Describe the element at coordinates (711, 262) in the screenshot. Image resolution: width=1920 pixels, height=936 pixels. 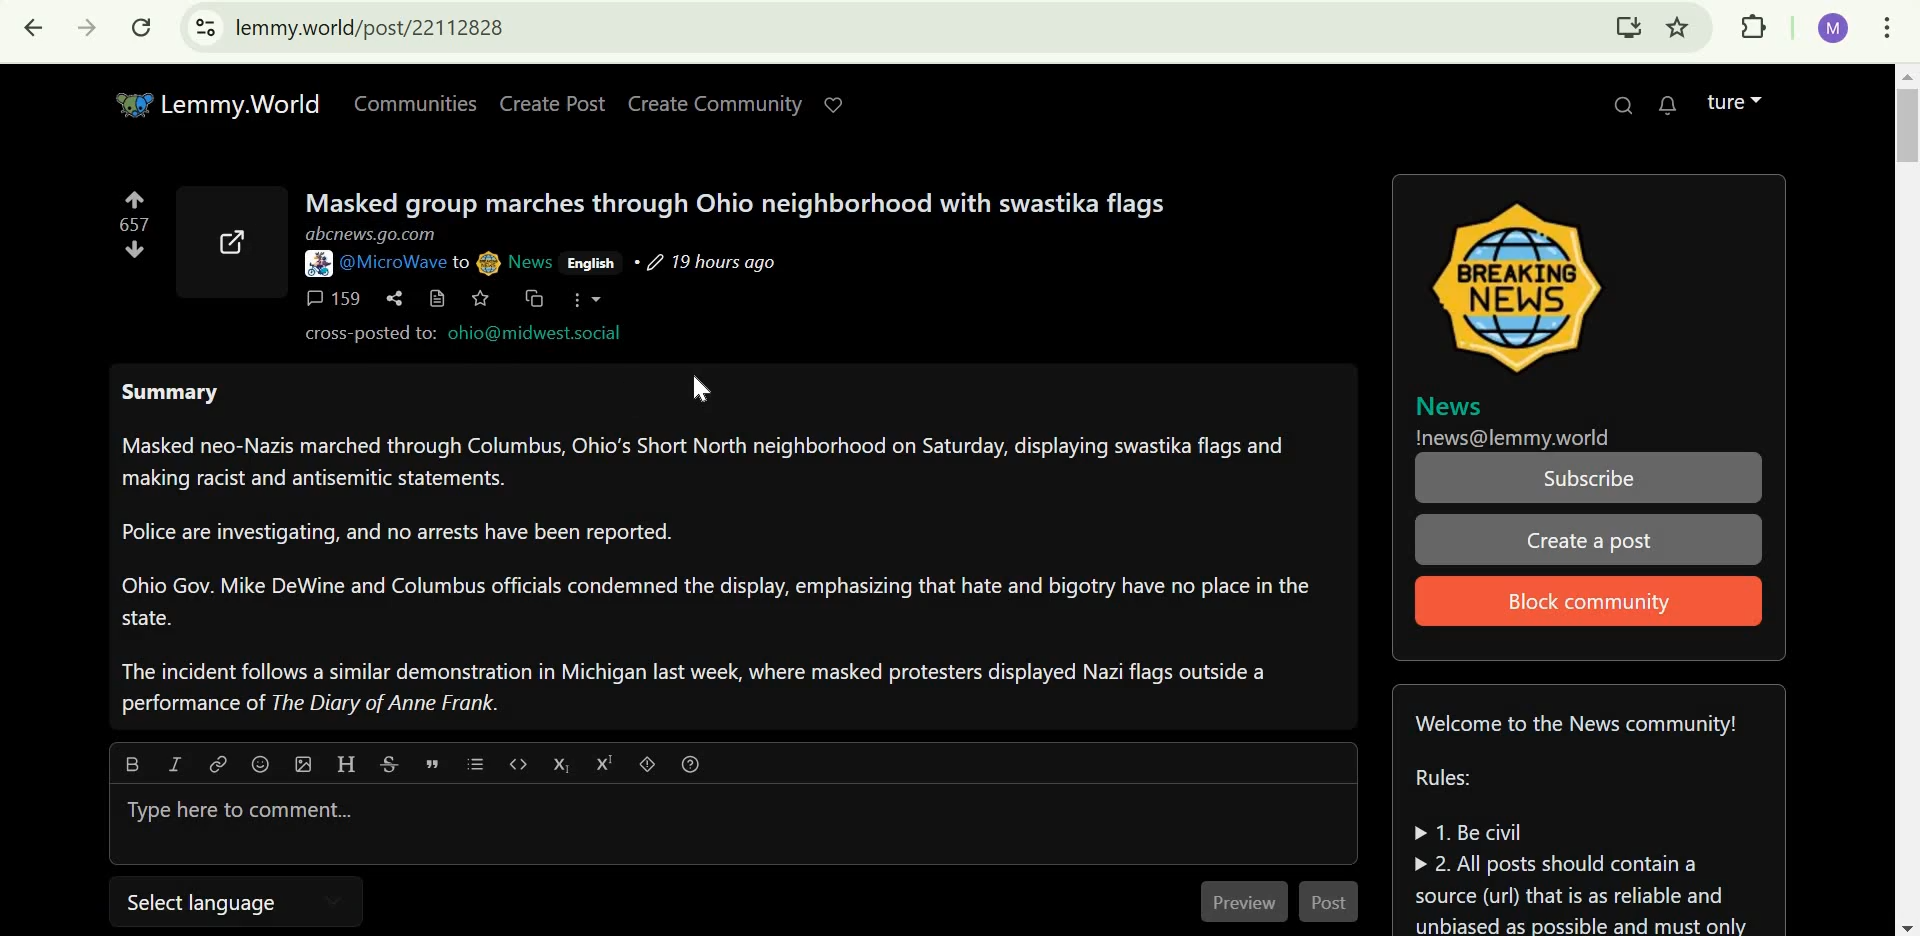
I see `19 hours ago` at that location.